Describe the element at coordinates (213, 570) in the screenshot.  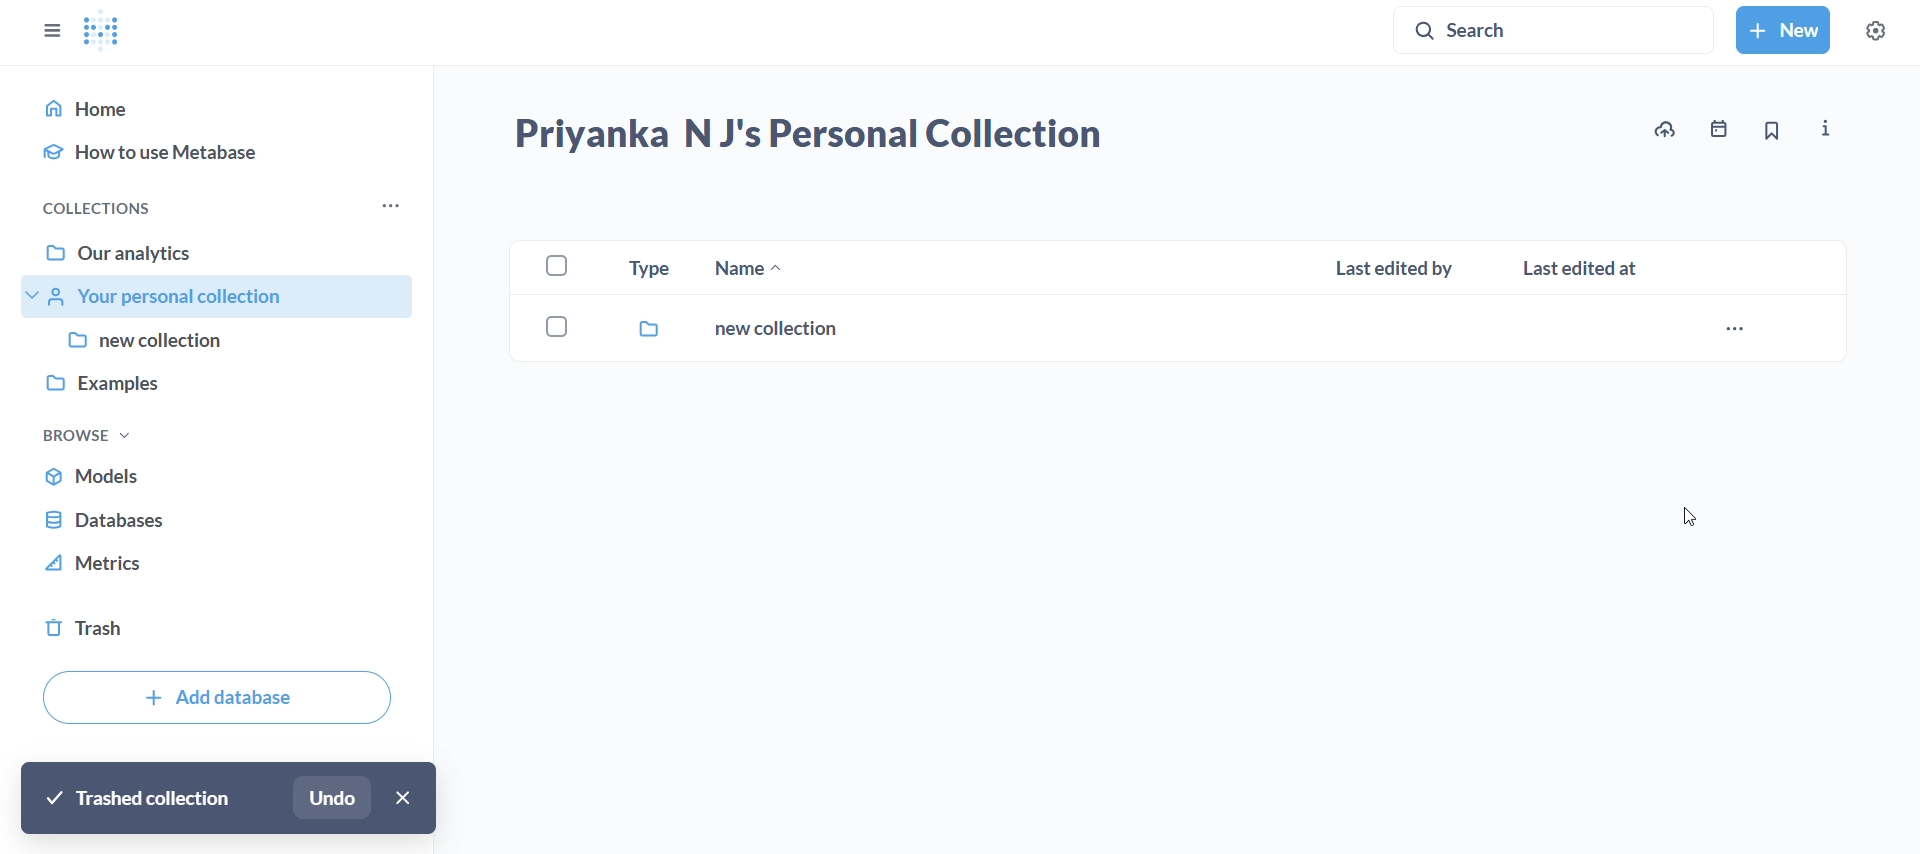
I see `metrics` at that location.